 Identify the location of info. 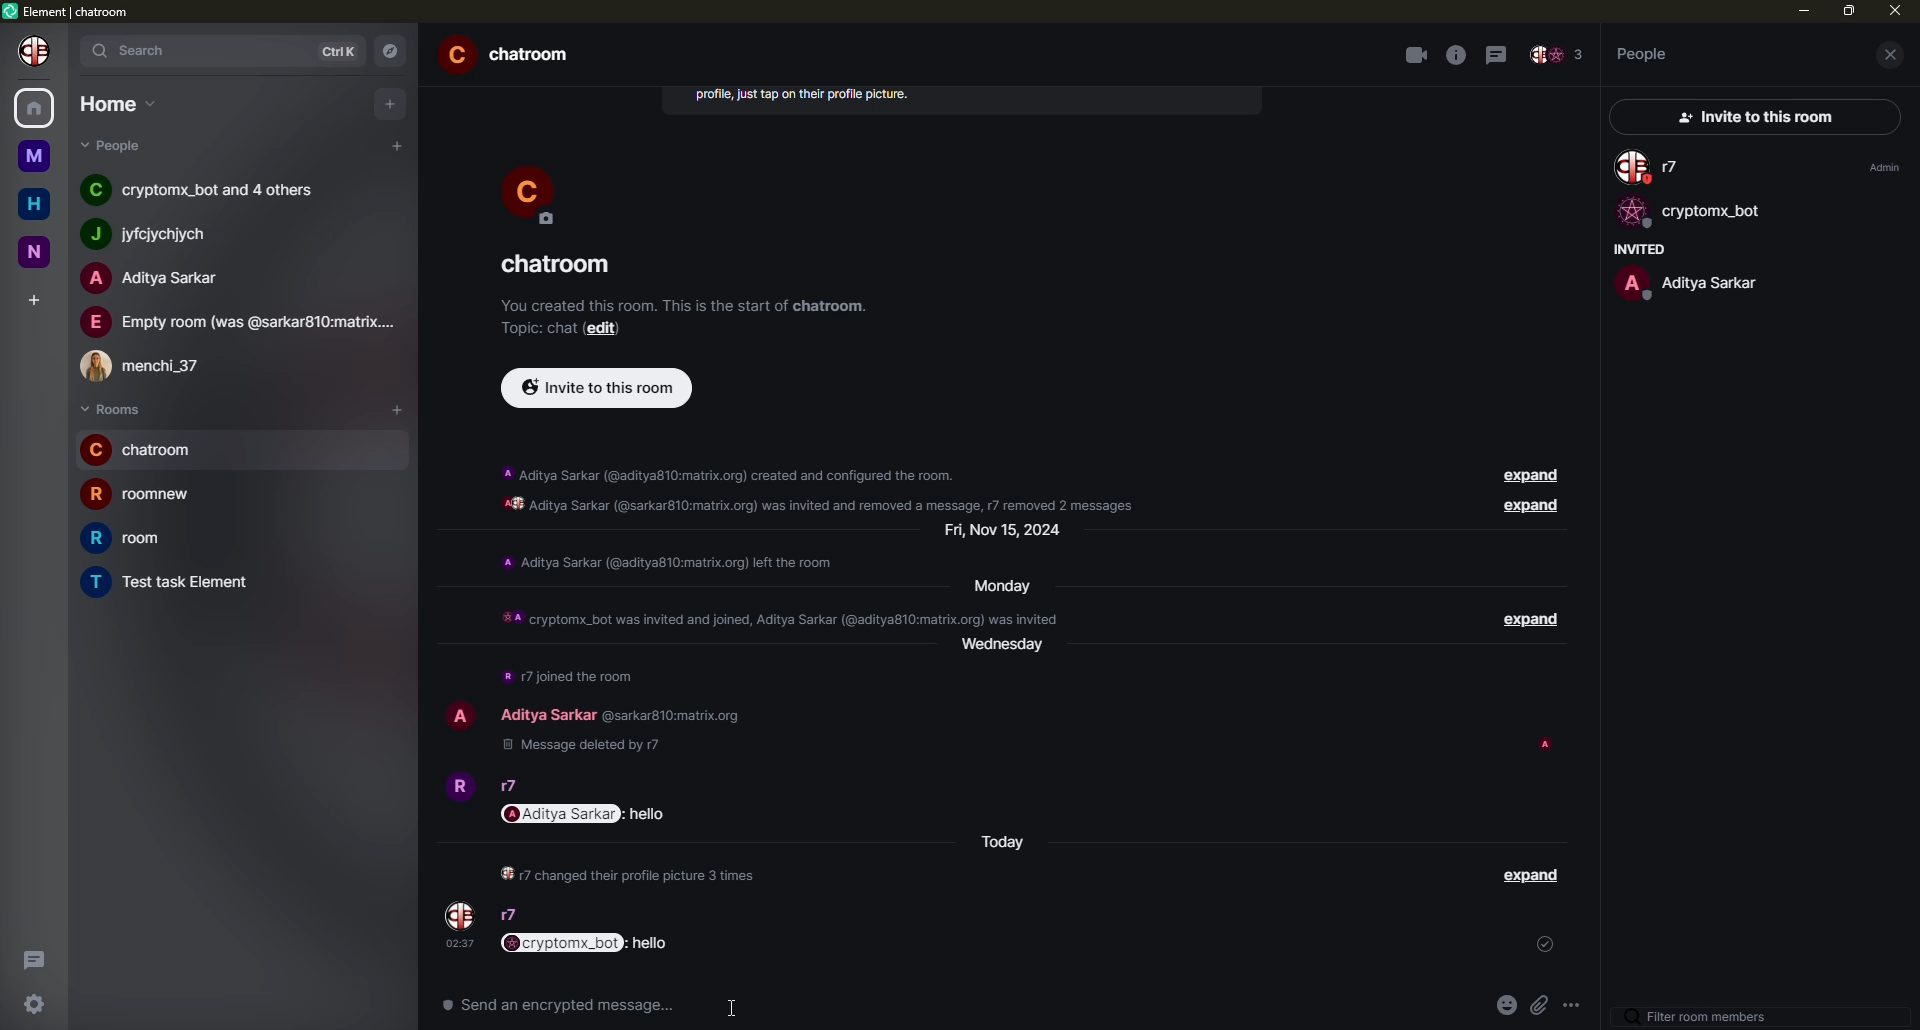
(684, 301).